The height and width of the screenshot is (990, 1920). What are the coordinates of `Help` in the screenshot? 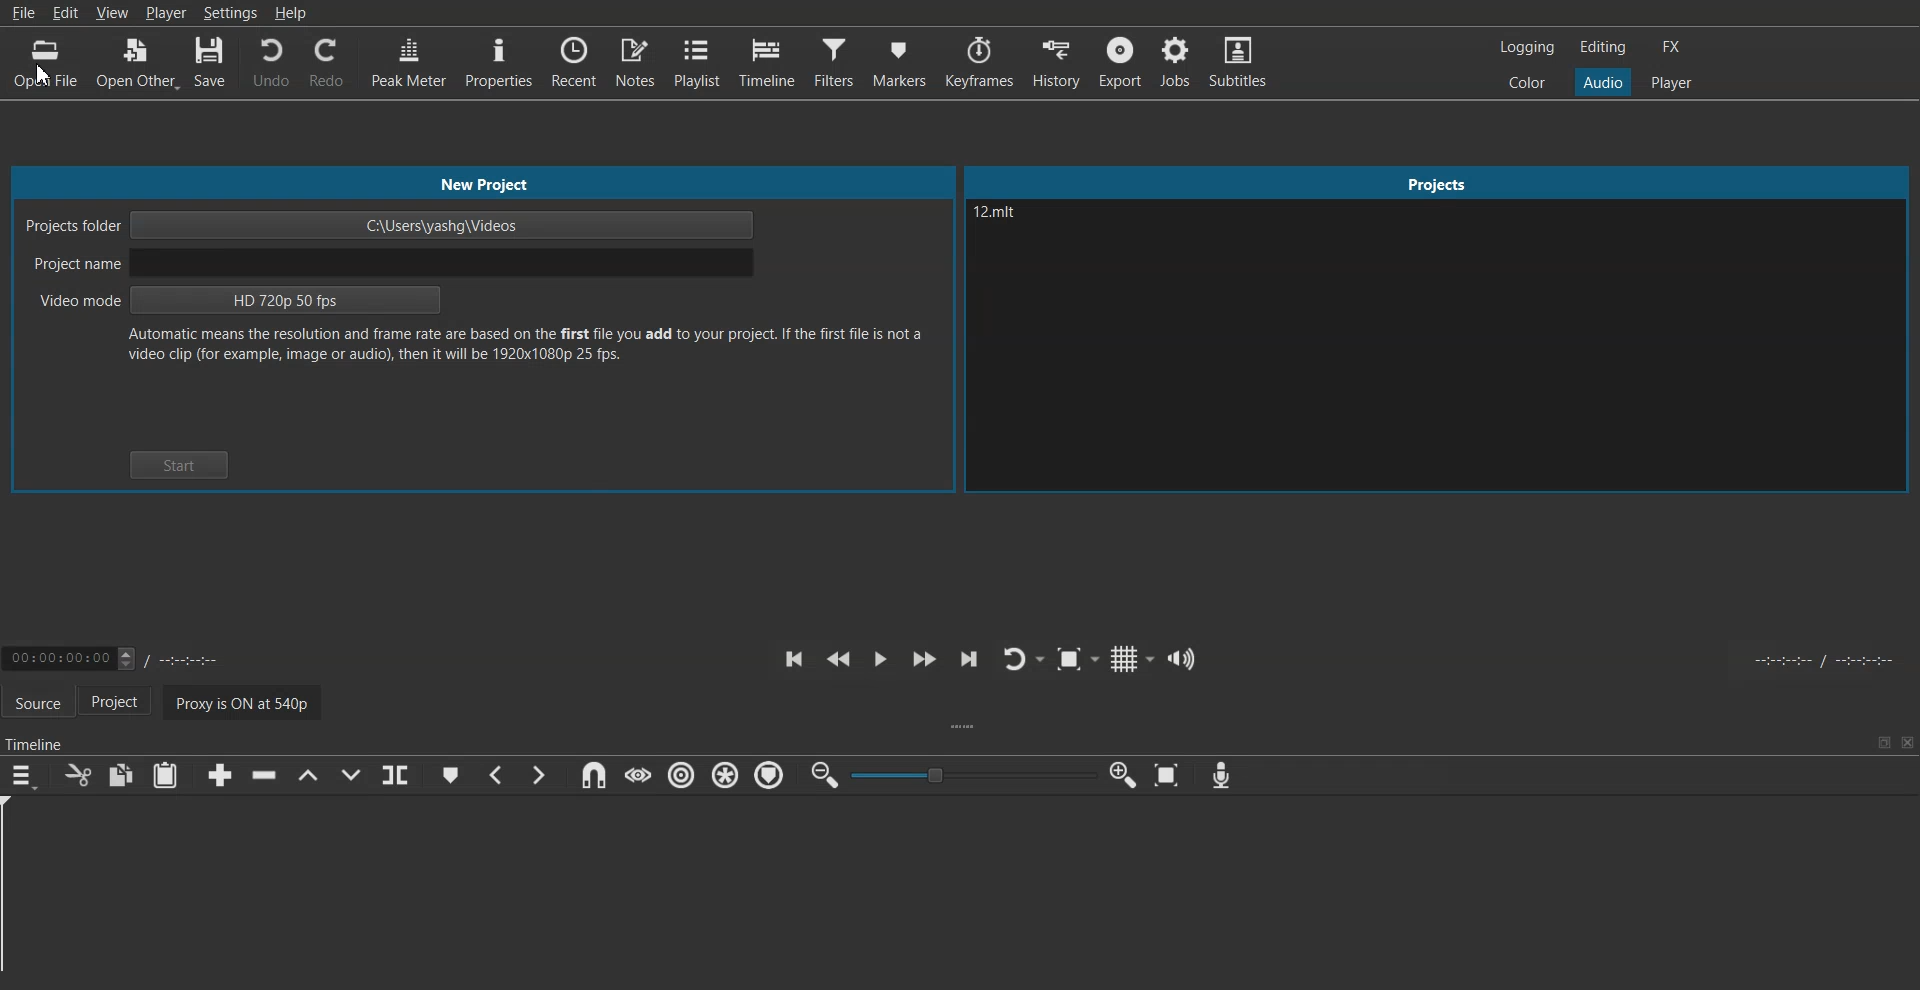 It's located at (292, 13).